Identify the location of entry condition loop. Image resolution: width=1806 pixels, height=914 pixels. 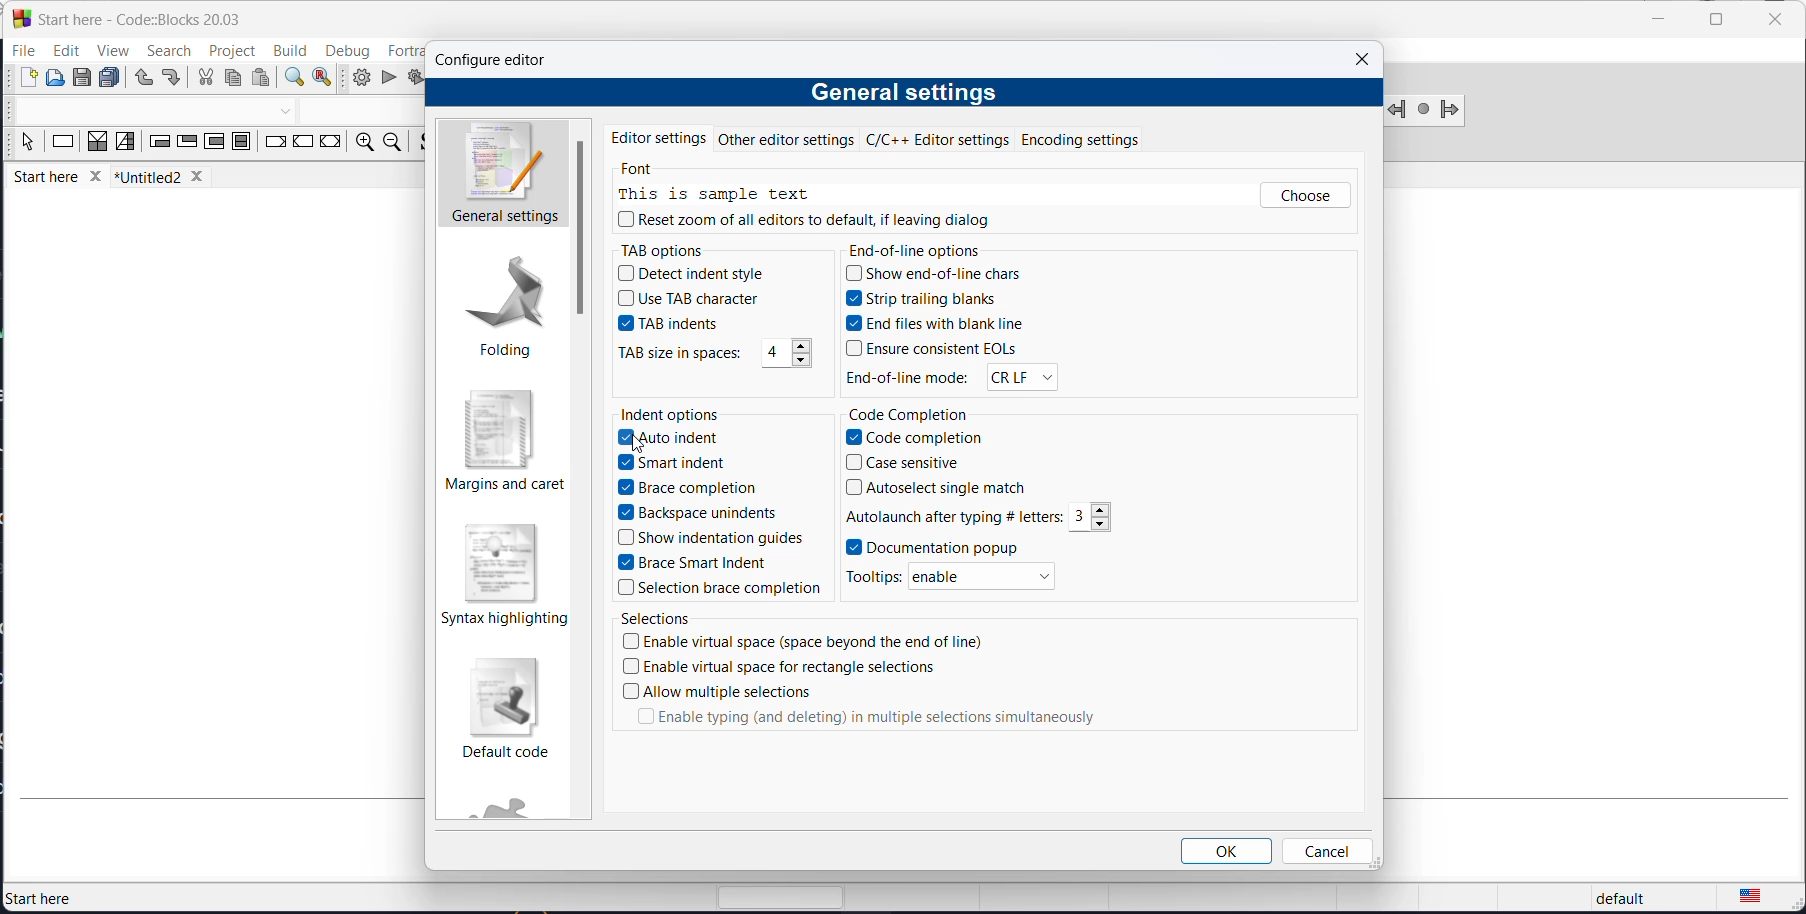
(159, 144).